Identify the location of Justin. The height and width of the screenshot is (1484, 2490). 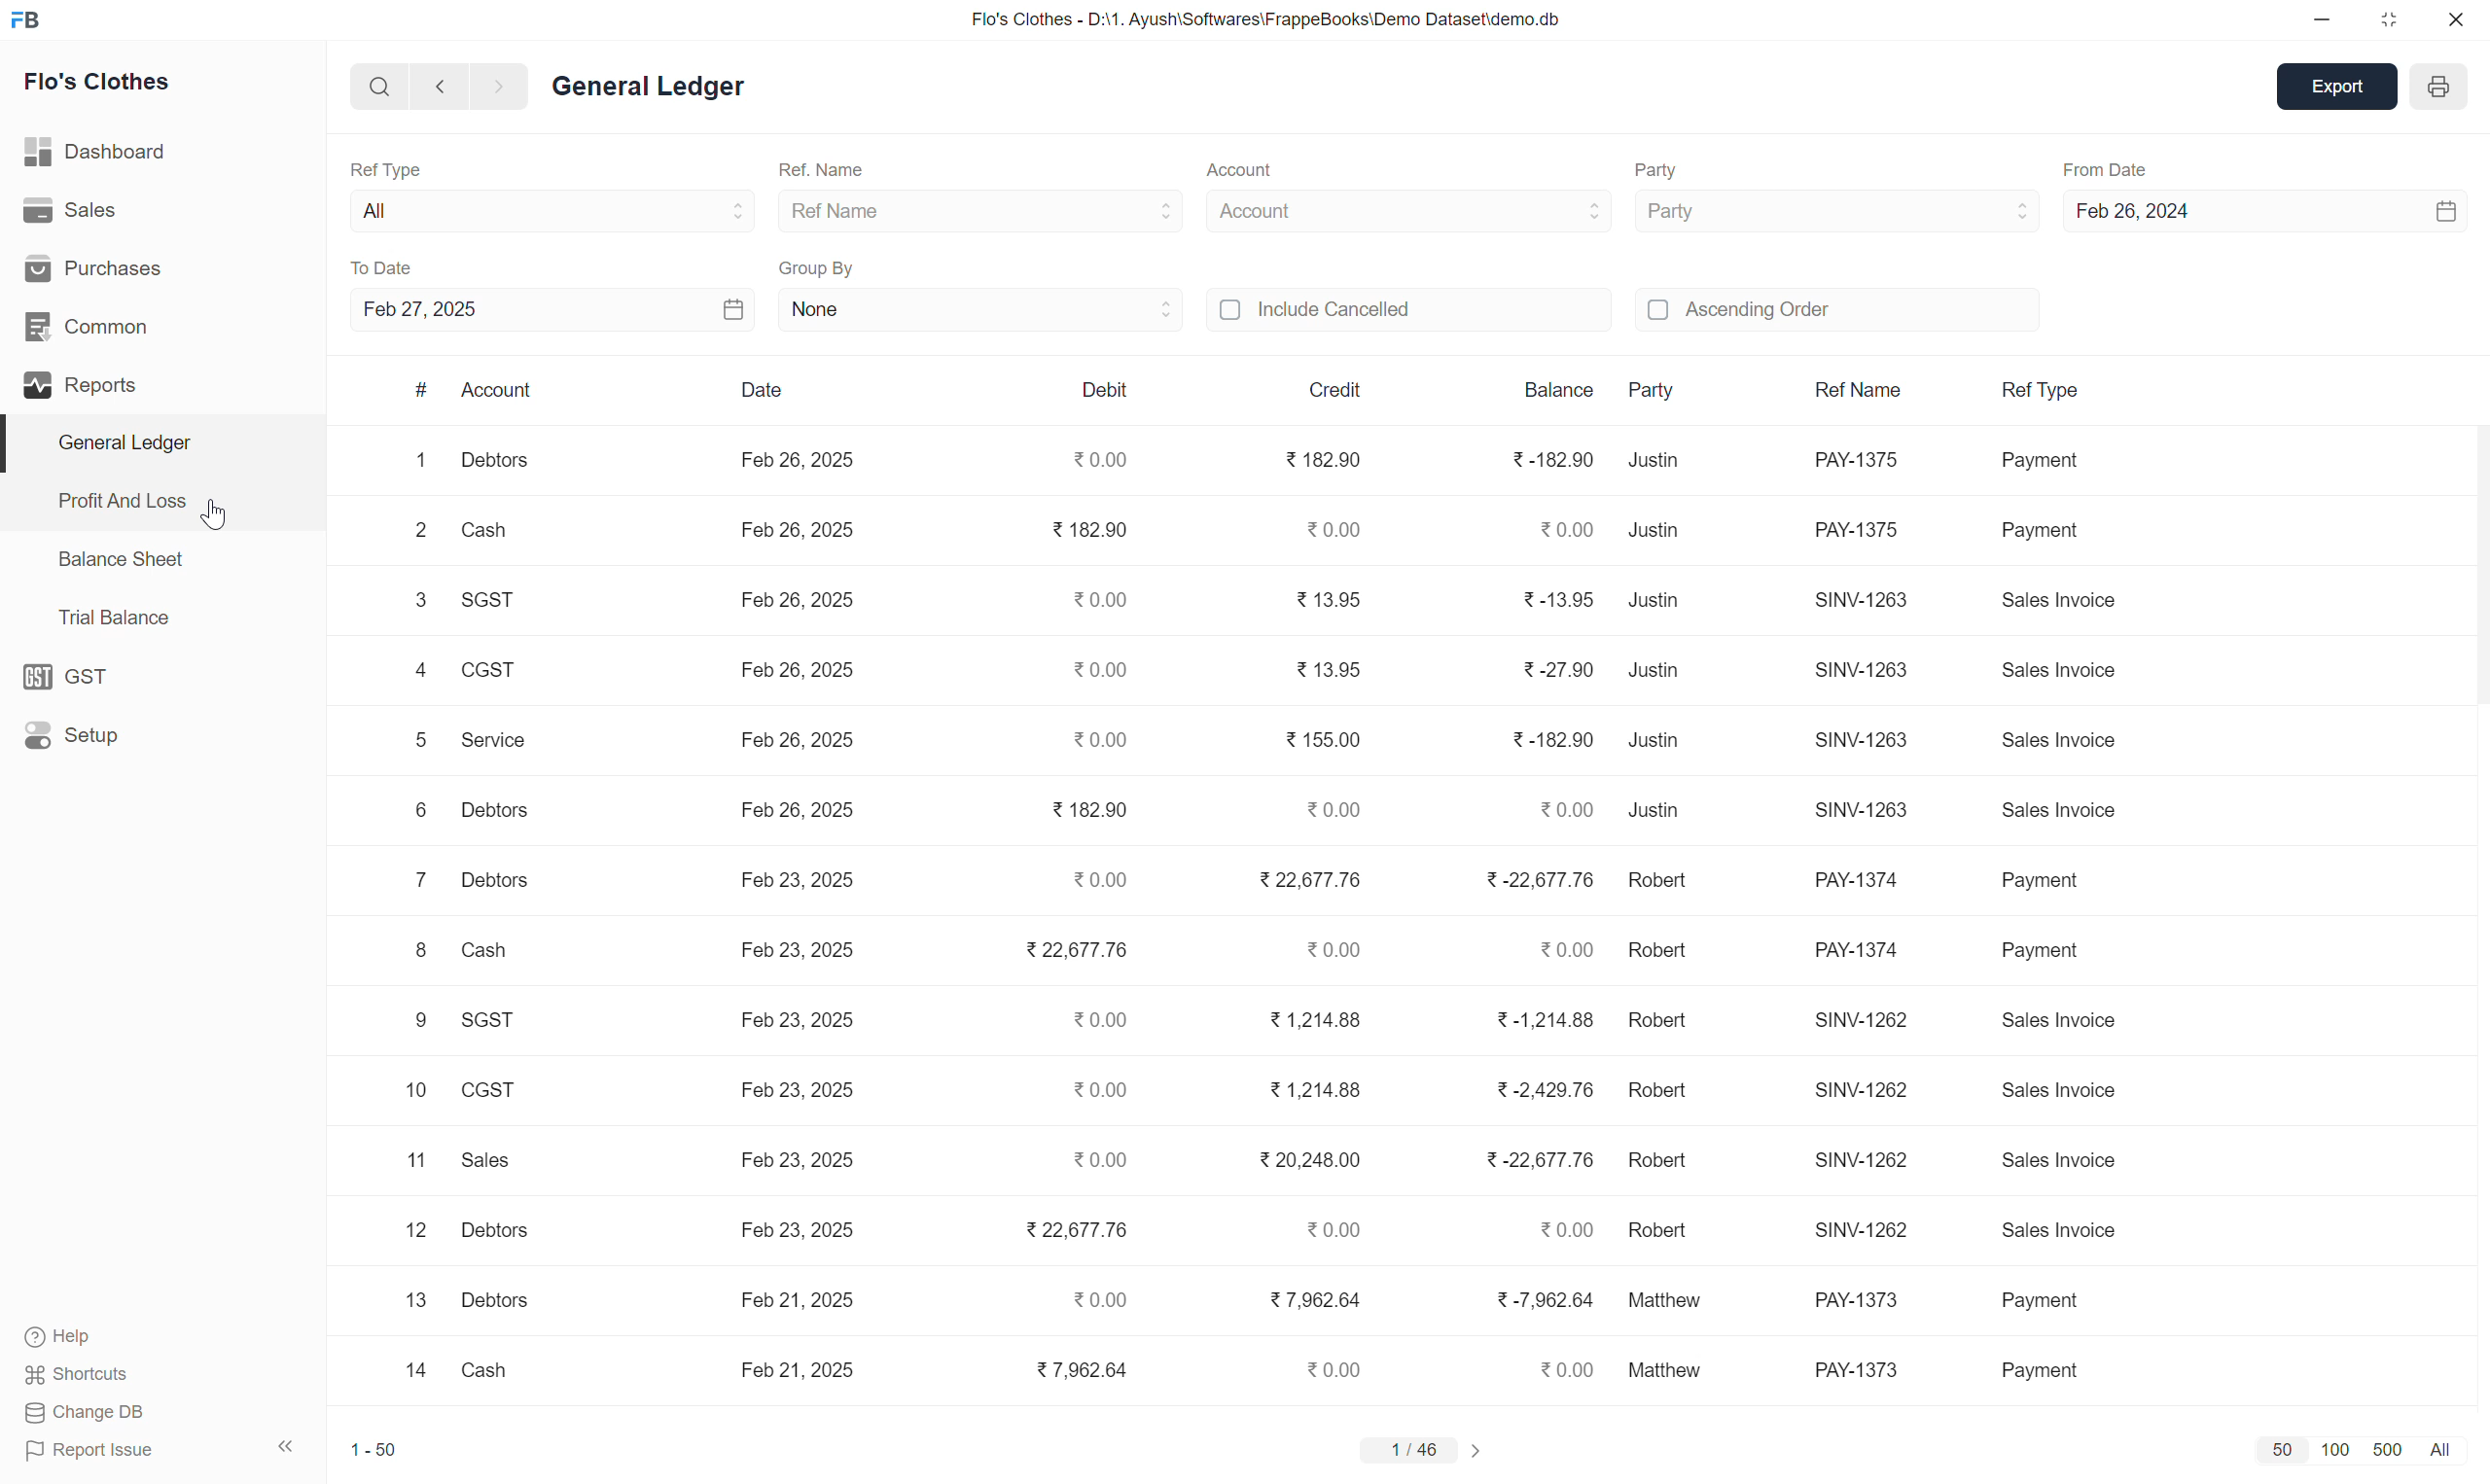
(1651, 673).